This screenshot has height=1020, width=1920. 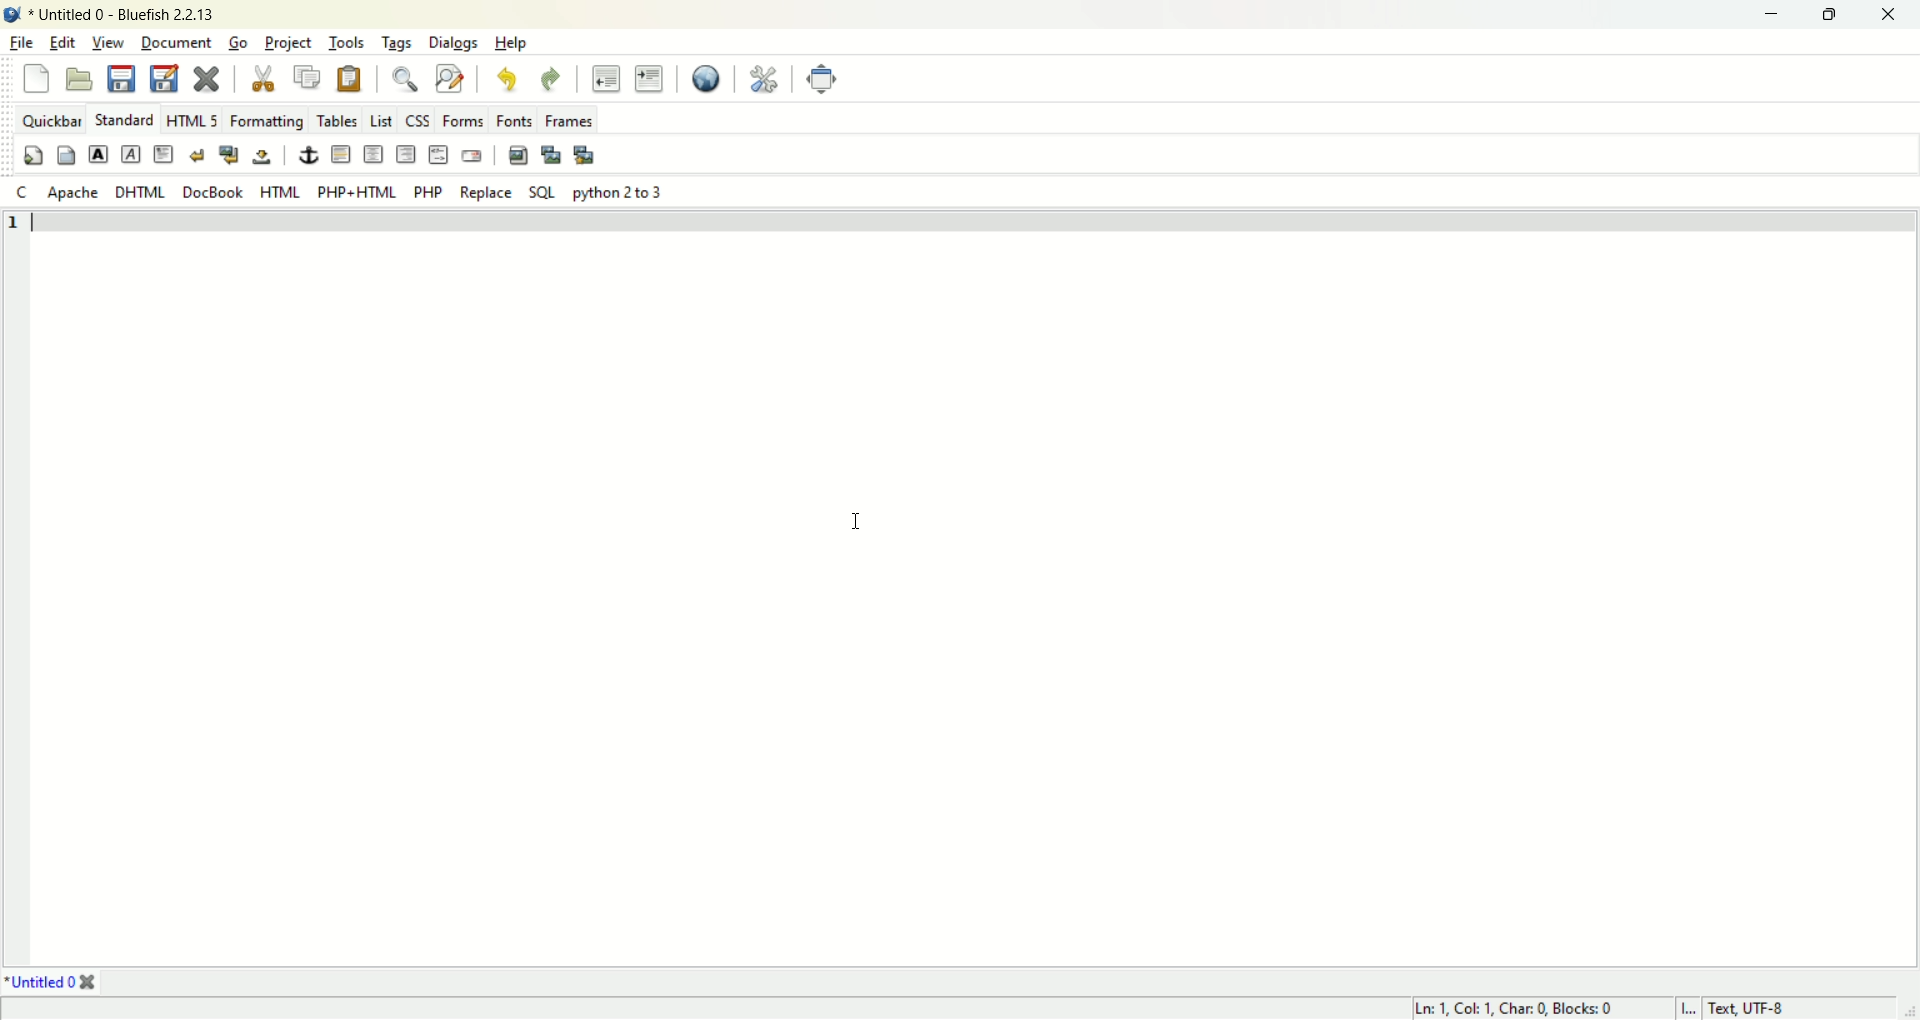 What do you see at coordinates (237, 42) in the screenshot?
I see `go` at bounding box center [237, 42].